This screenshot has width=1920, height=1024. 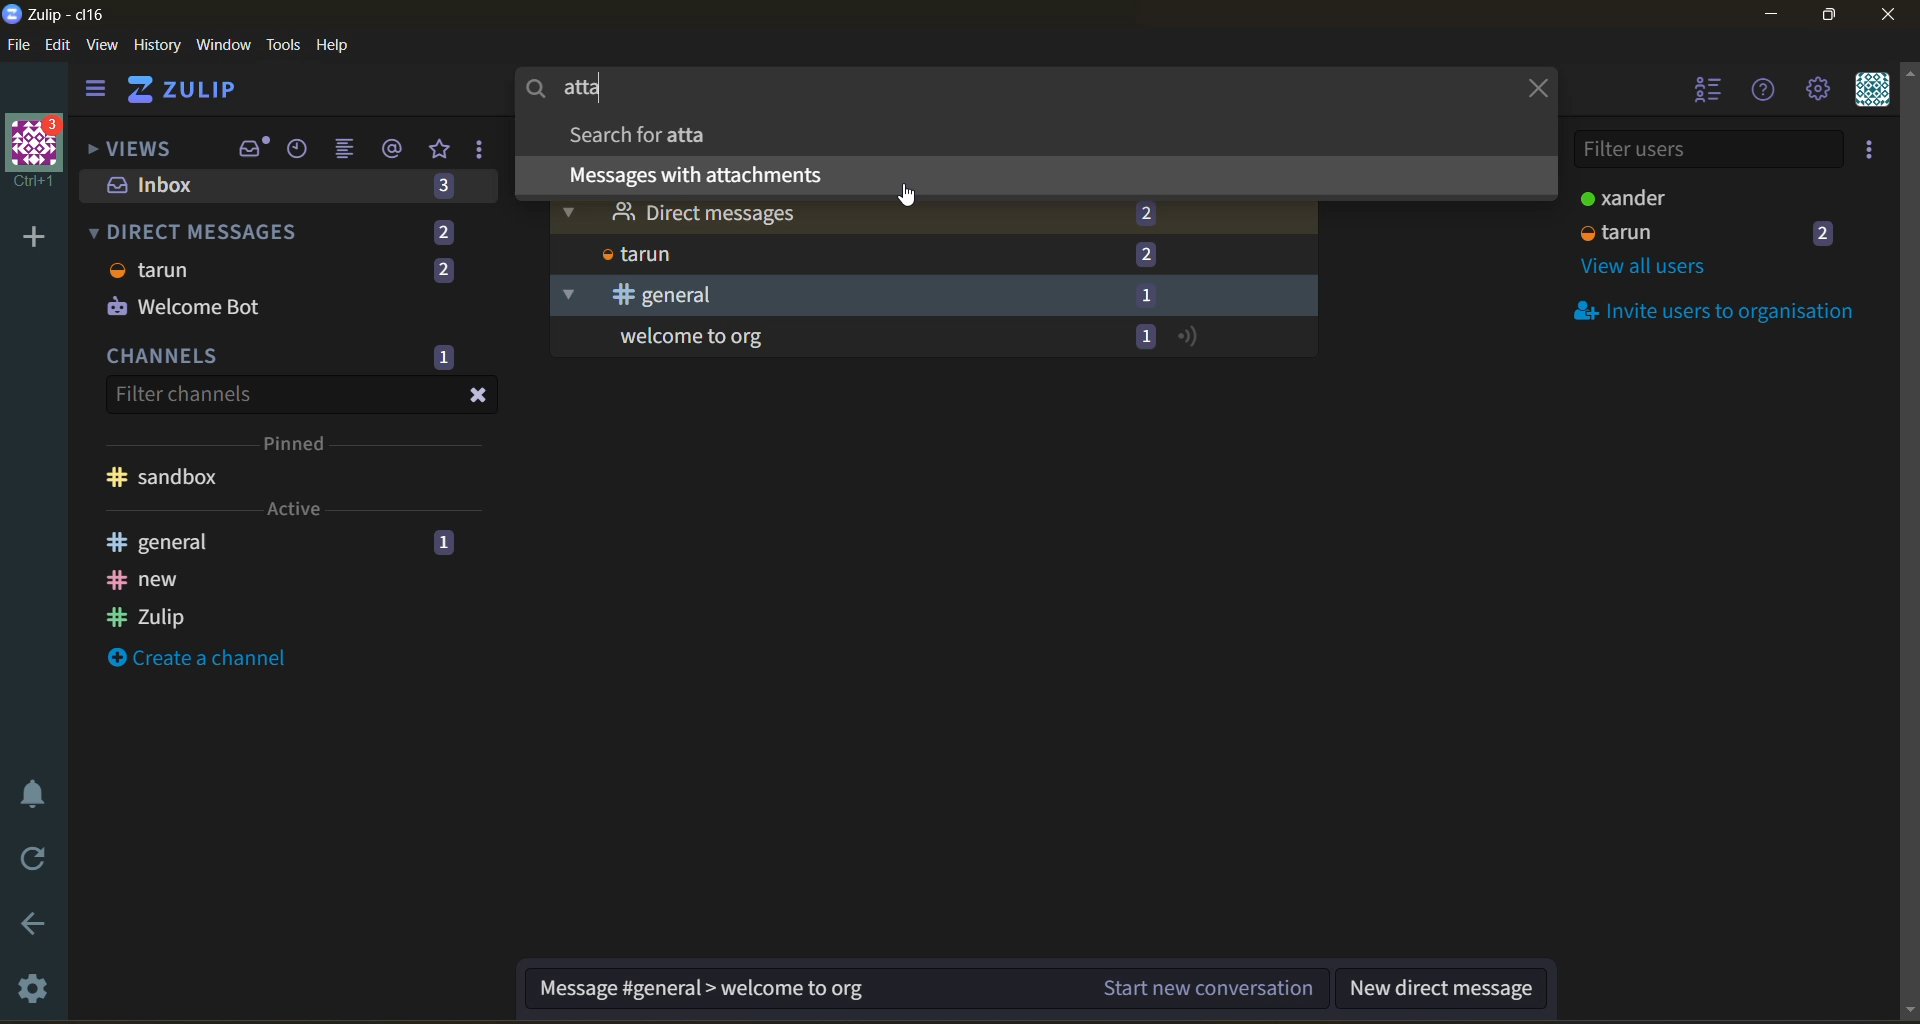 I want to click on 1, so click(x=444, y=543).